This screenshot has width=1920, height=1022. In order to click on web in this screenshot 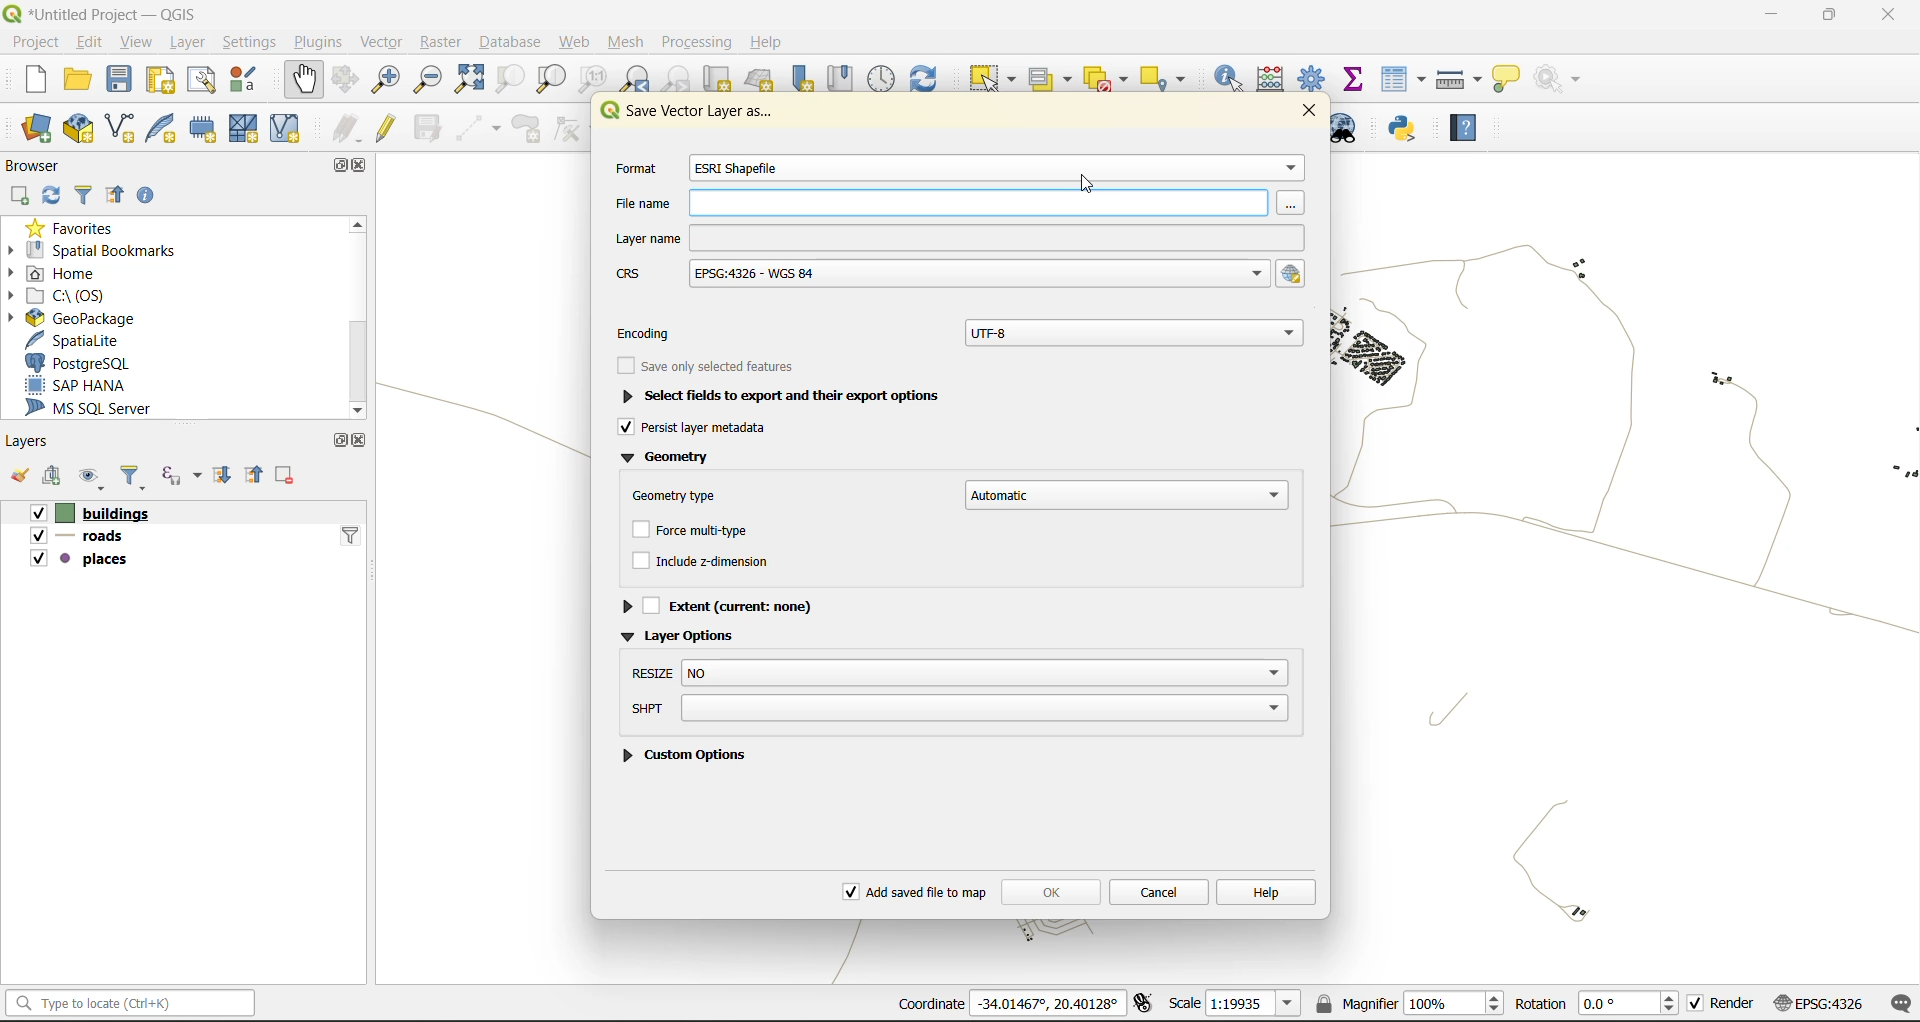, I will do `click(577, 41)`.